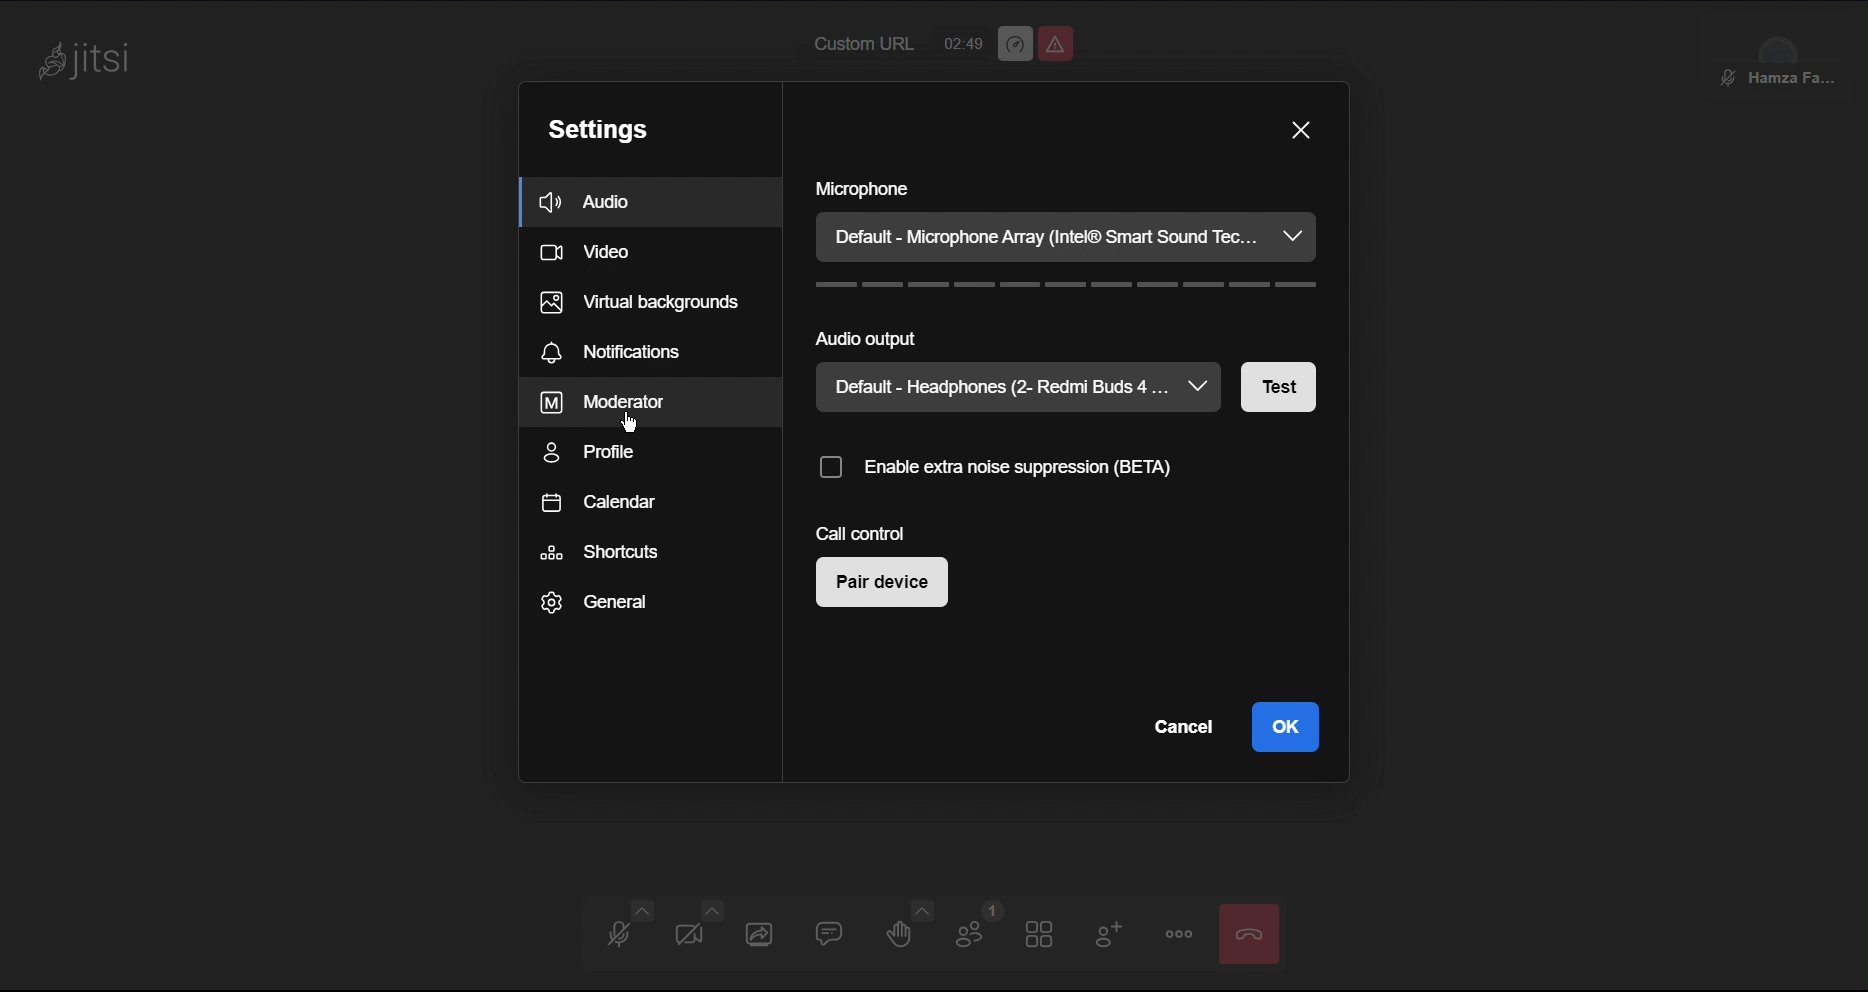 This screenshot has height=992, width=1868. Describe the element at coordinates (1283, 390) in the screenshot. I see `Test` at that location.